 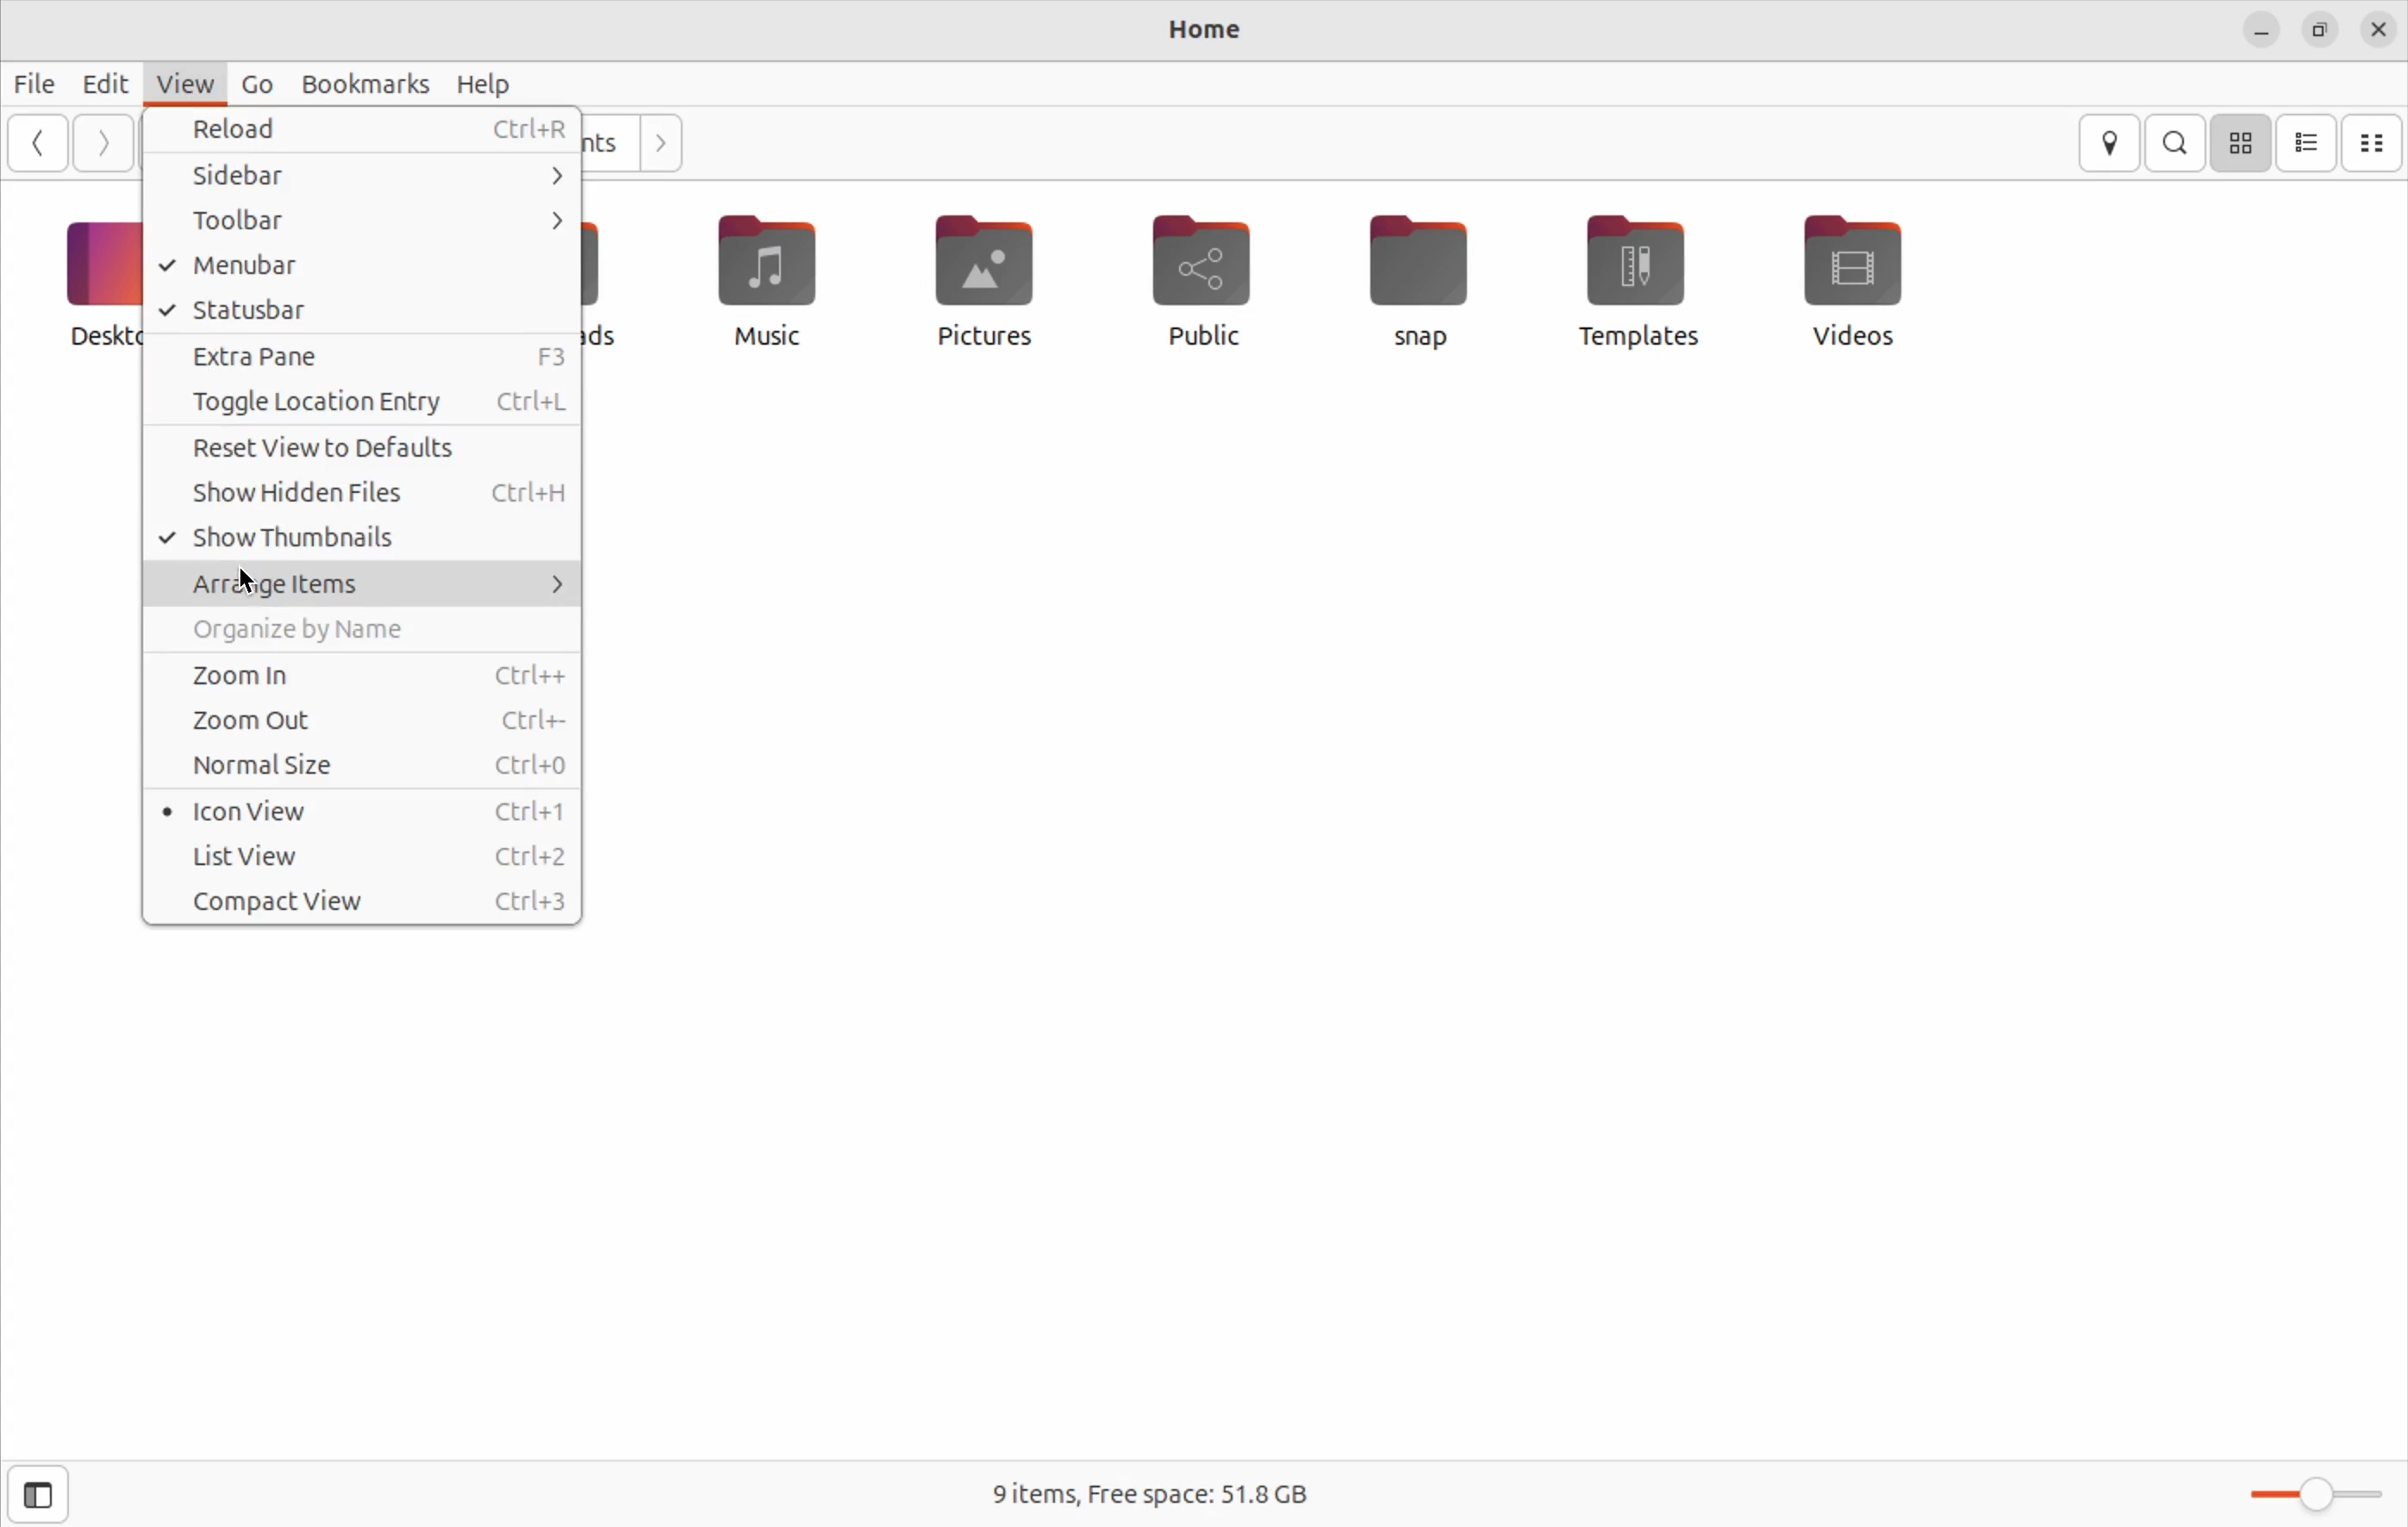 I want to click on bookmarks, so click(x=365, y=80).